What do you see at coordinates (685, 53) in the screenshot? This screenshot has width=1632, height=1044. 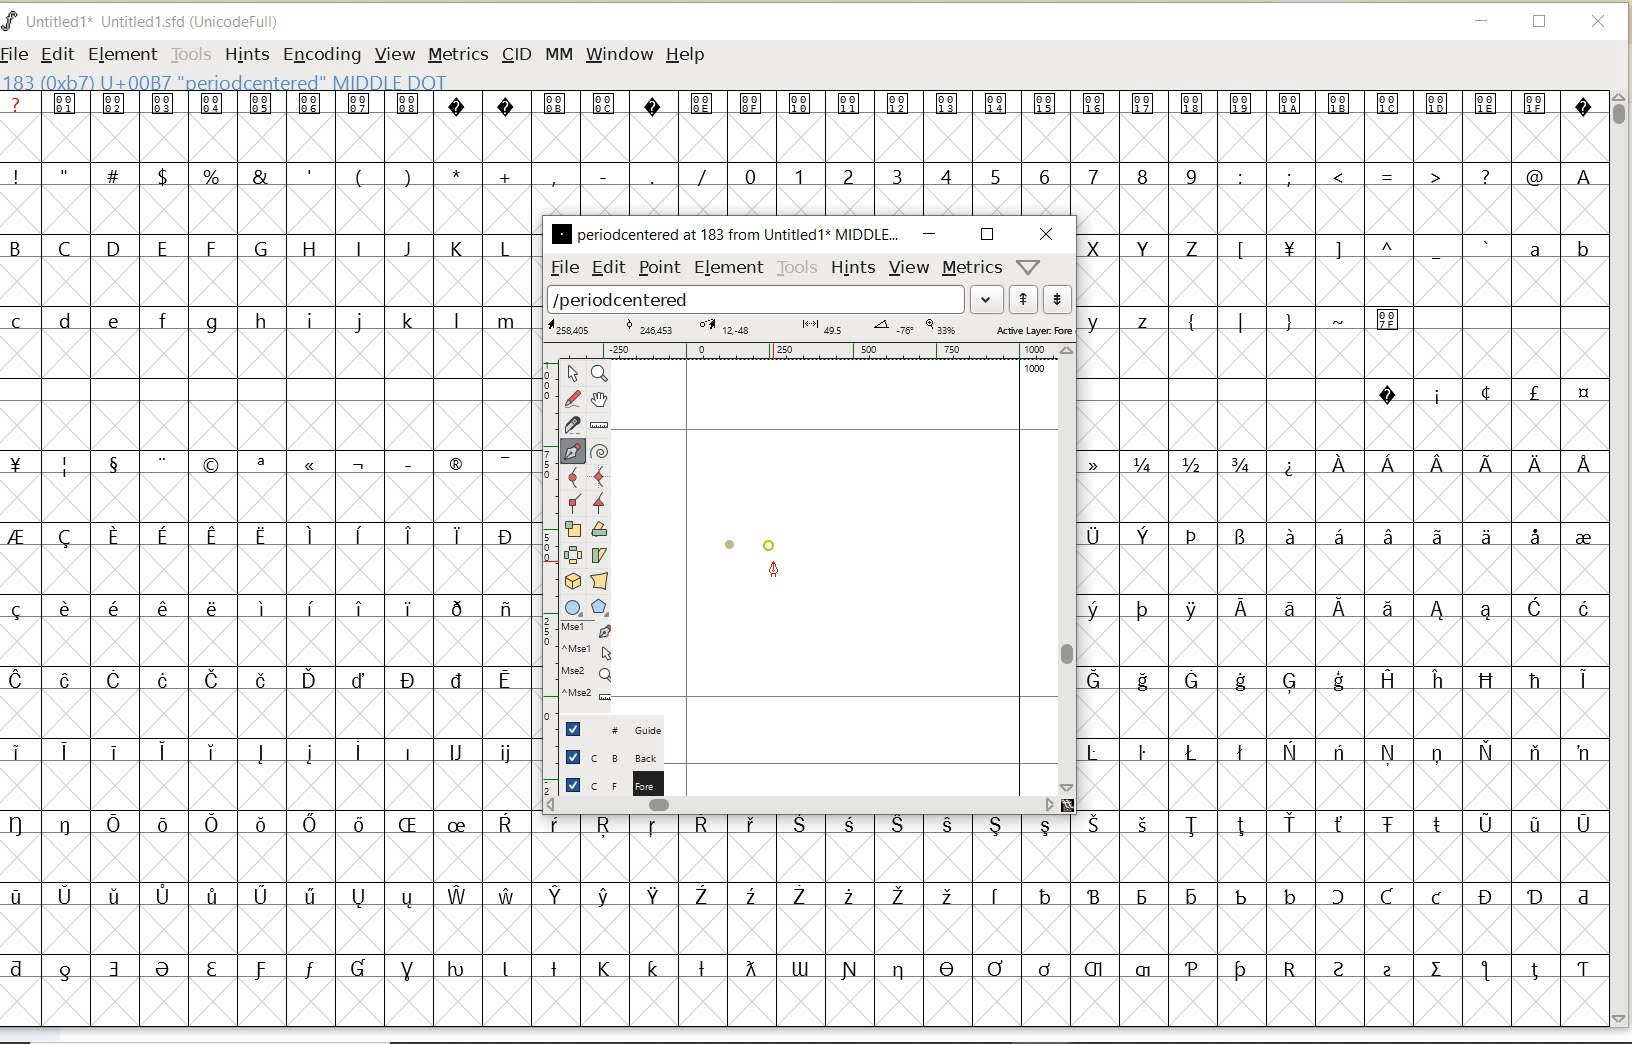 I see `HELP` at bounding box center [685, 53].